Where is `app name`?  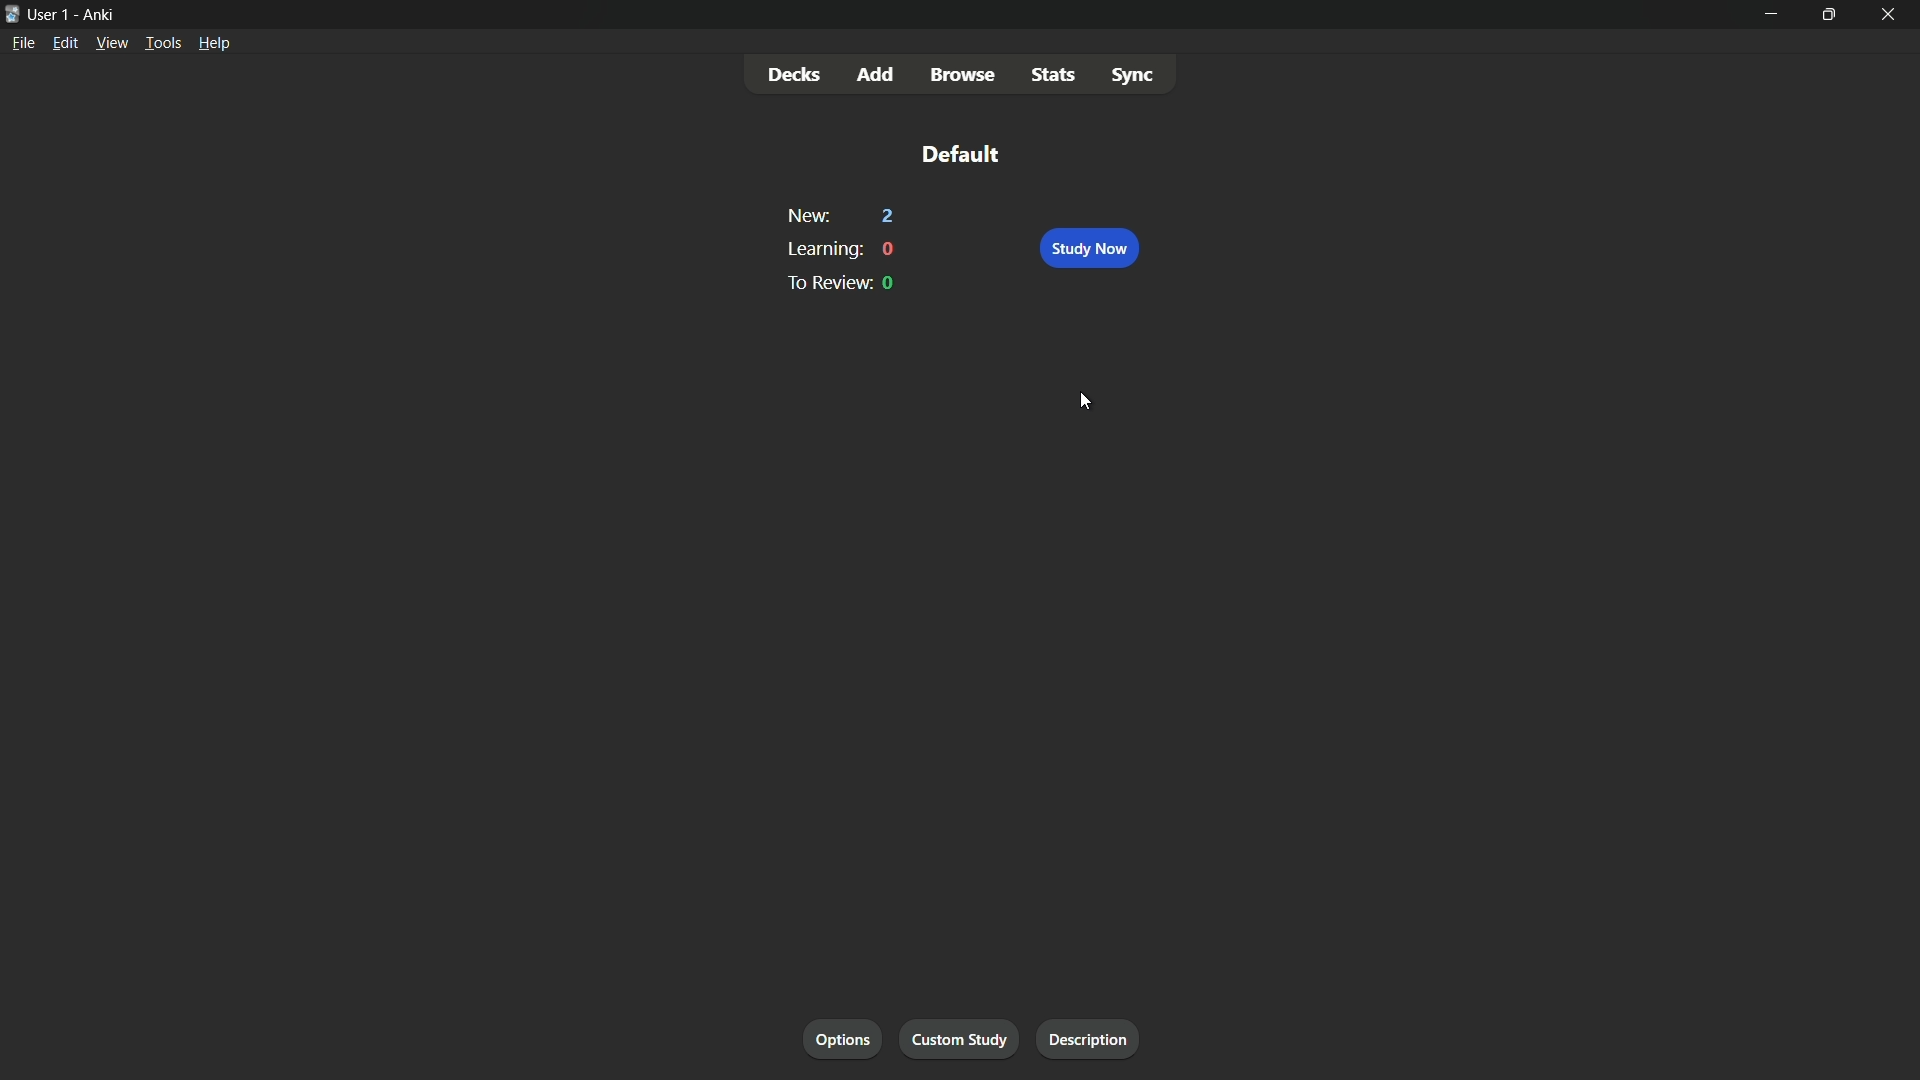 app name is located at coordinates (101, 12).